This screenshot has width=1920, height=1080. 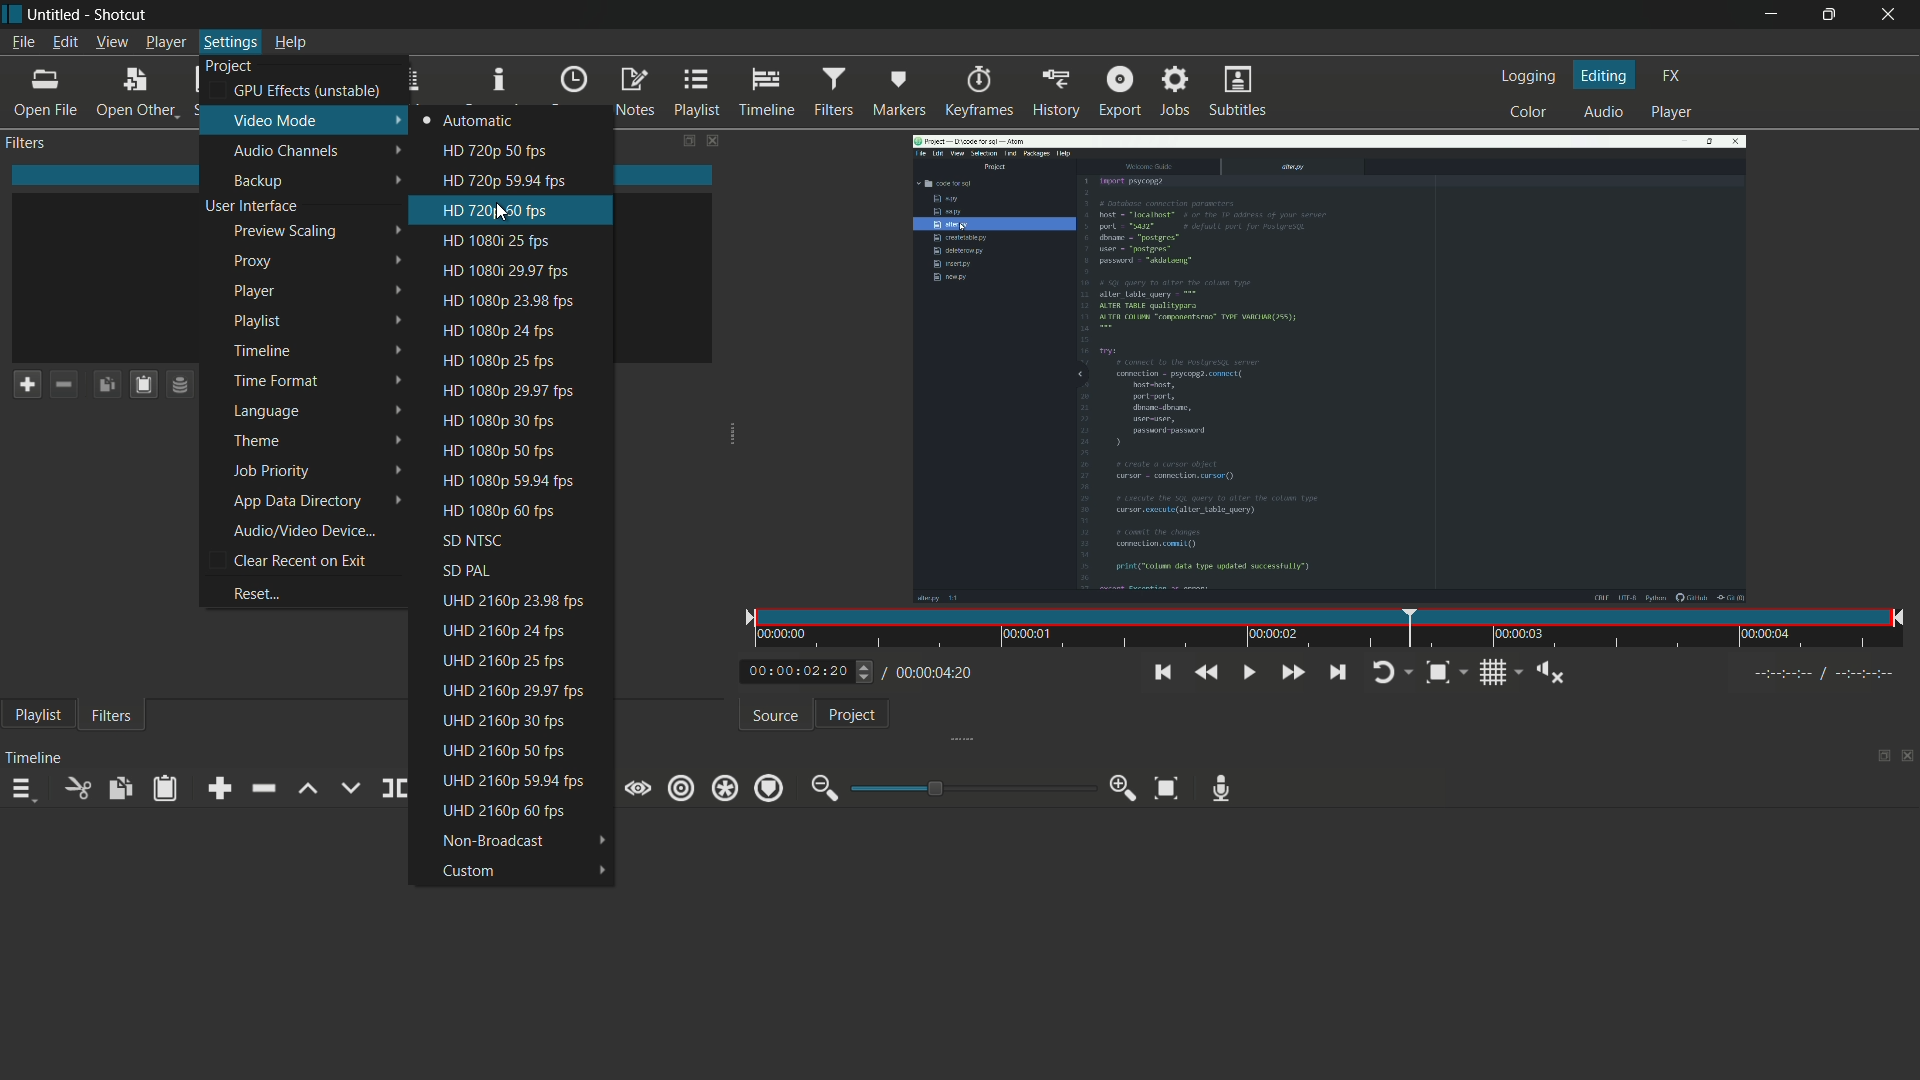 I want to click on uhd 2160p 50 fps, so click(x=520, y=751).